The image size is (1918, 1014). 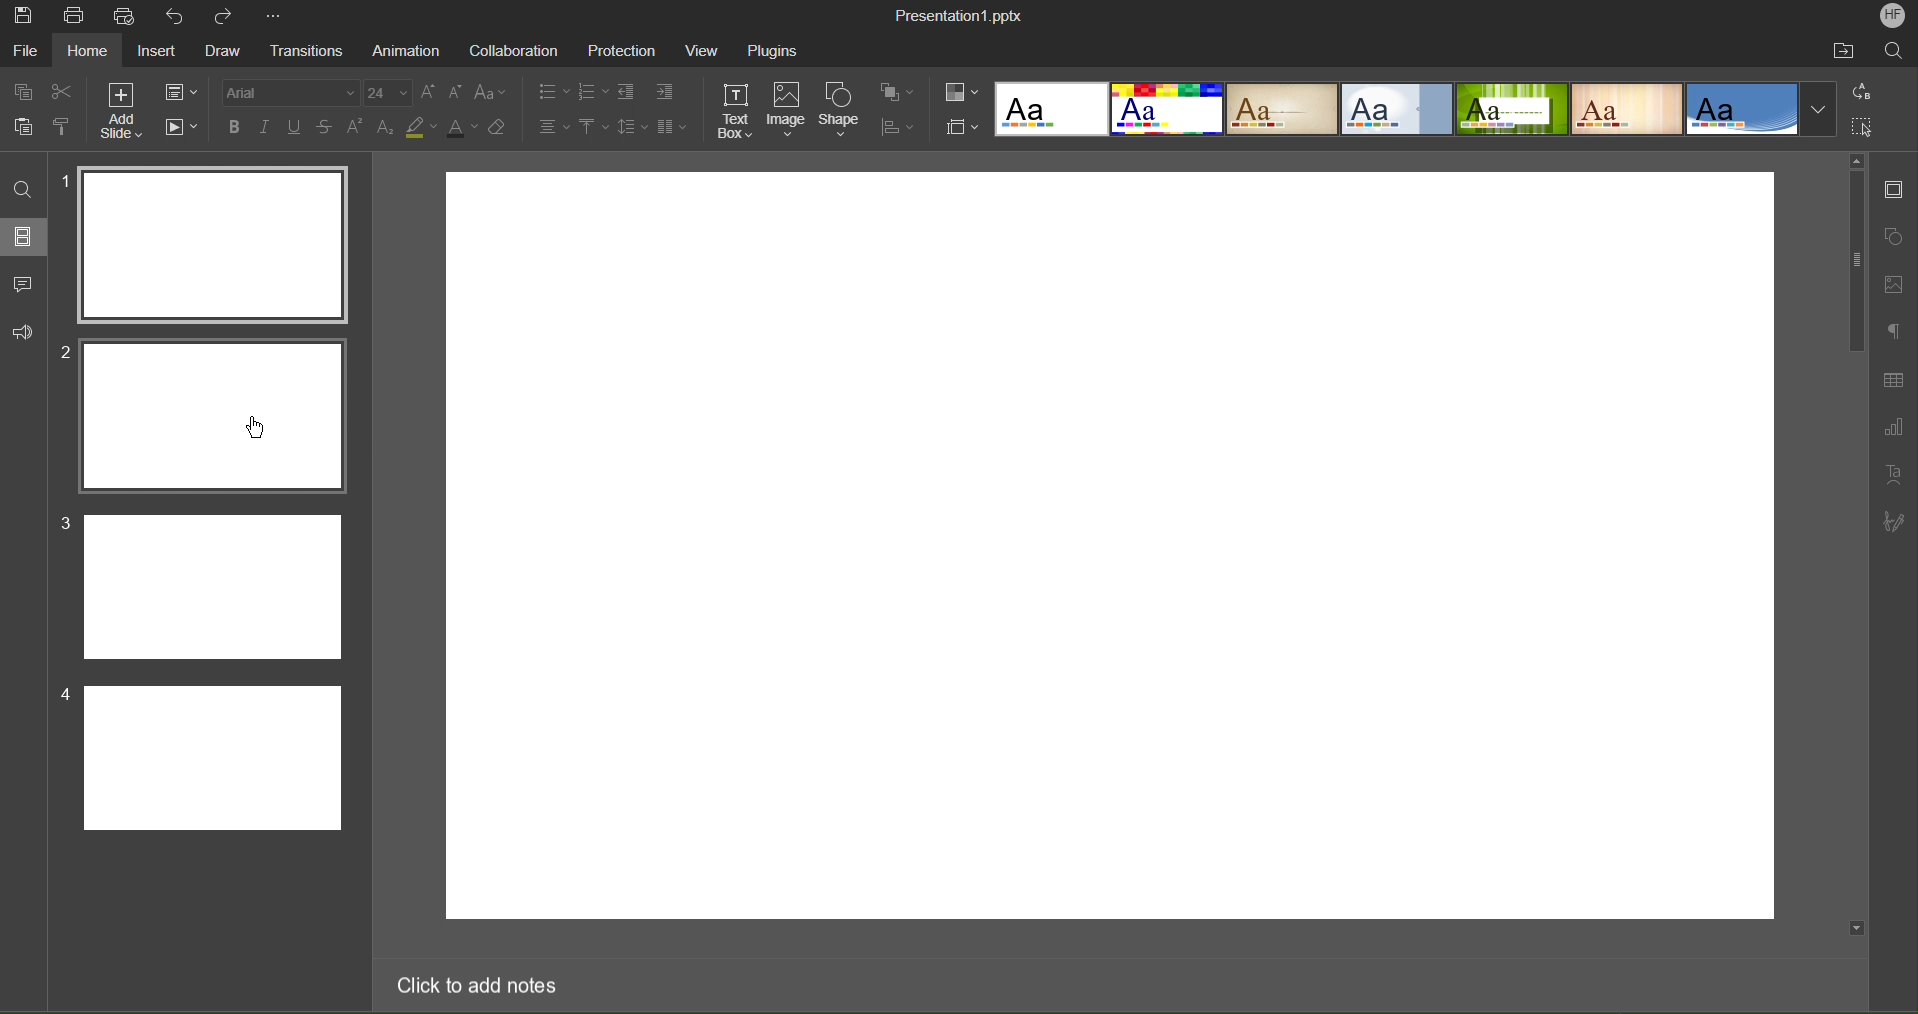 What do you see at coordinates (896, 91) in the screenshot?
I see `Arrange` at bounding box center [896, 91].